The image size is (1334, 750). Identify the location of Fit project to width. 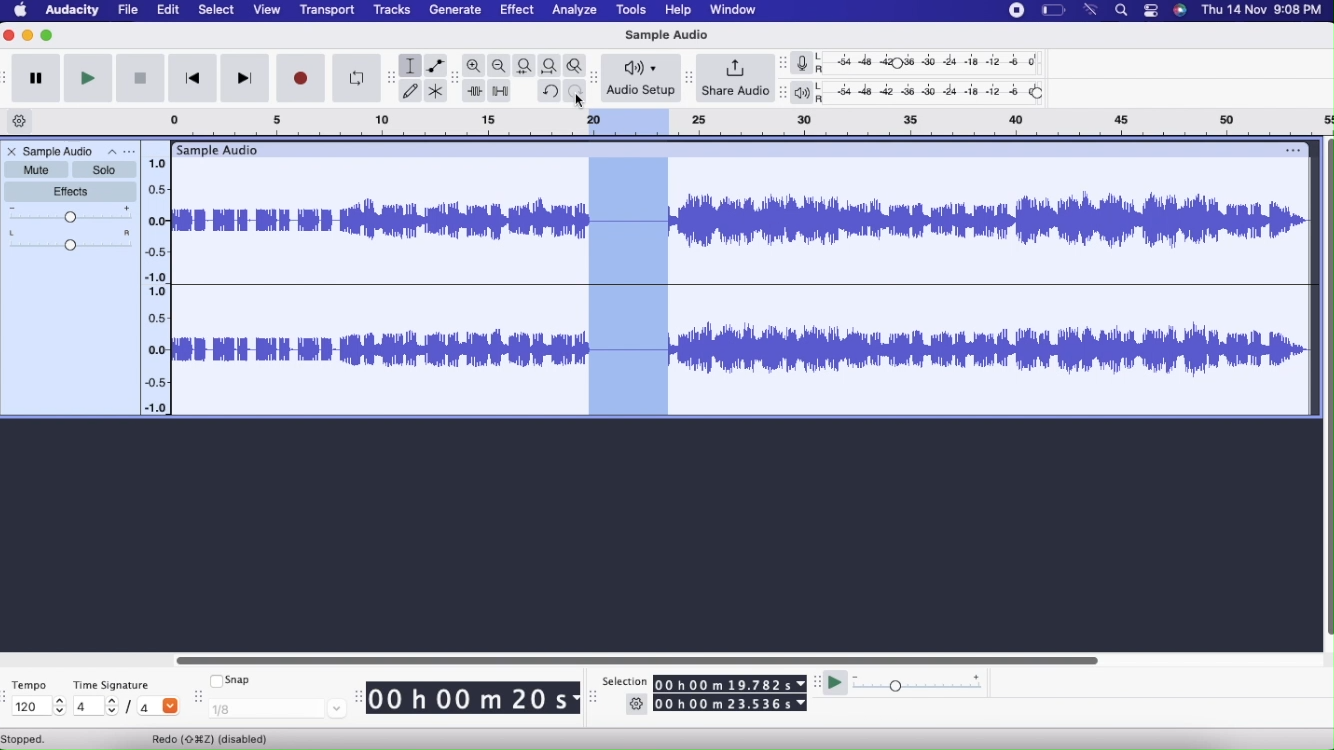
(550, 66).